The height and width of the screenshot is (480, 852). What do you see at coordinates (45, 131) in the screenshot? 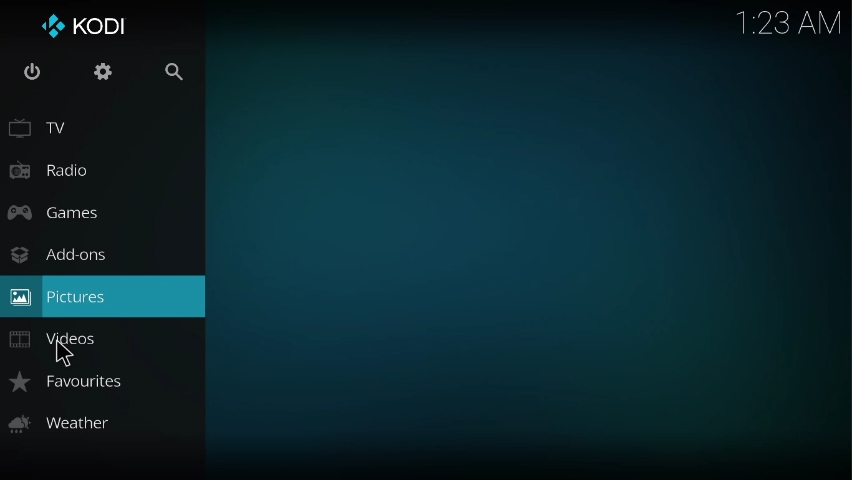
I see `tv` at bounding box center [45, 131].